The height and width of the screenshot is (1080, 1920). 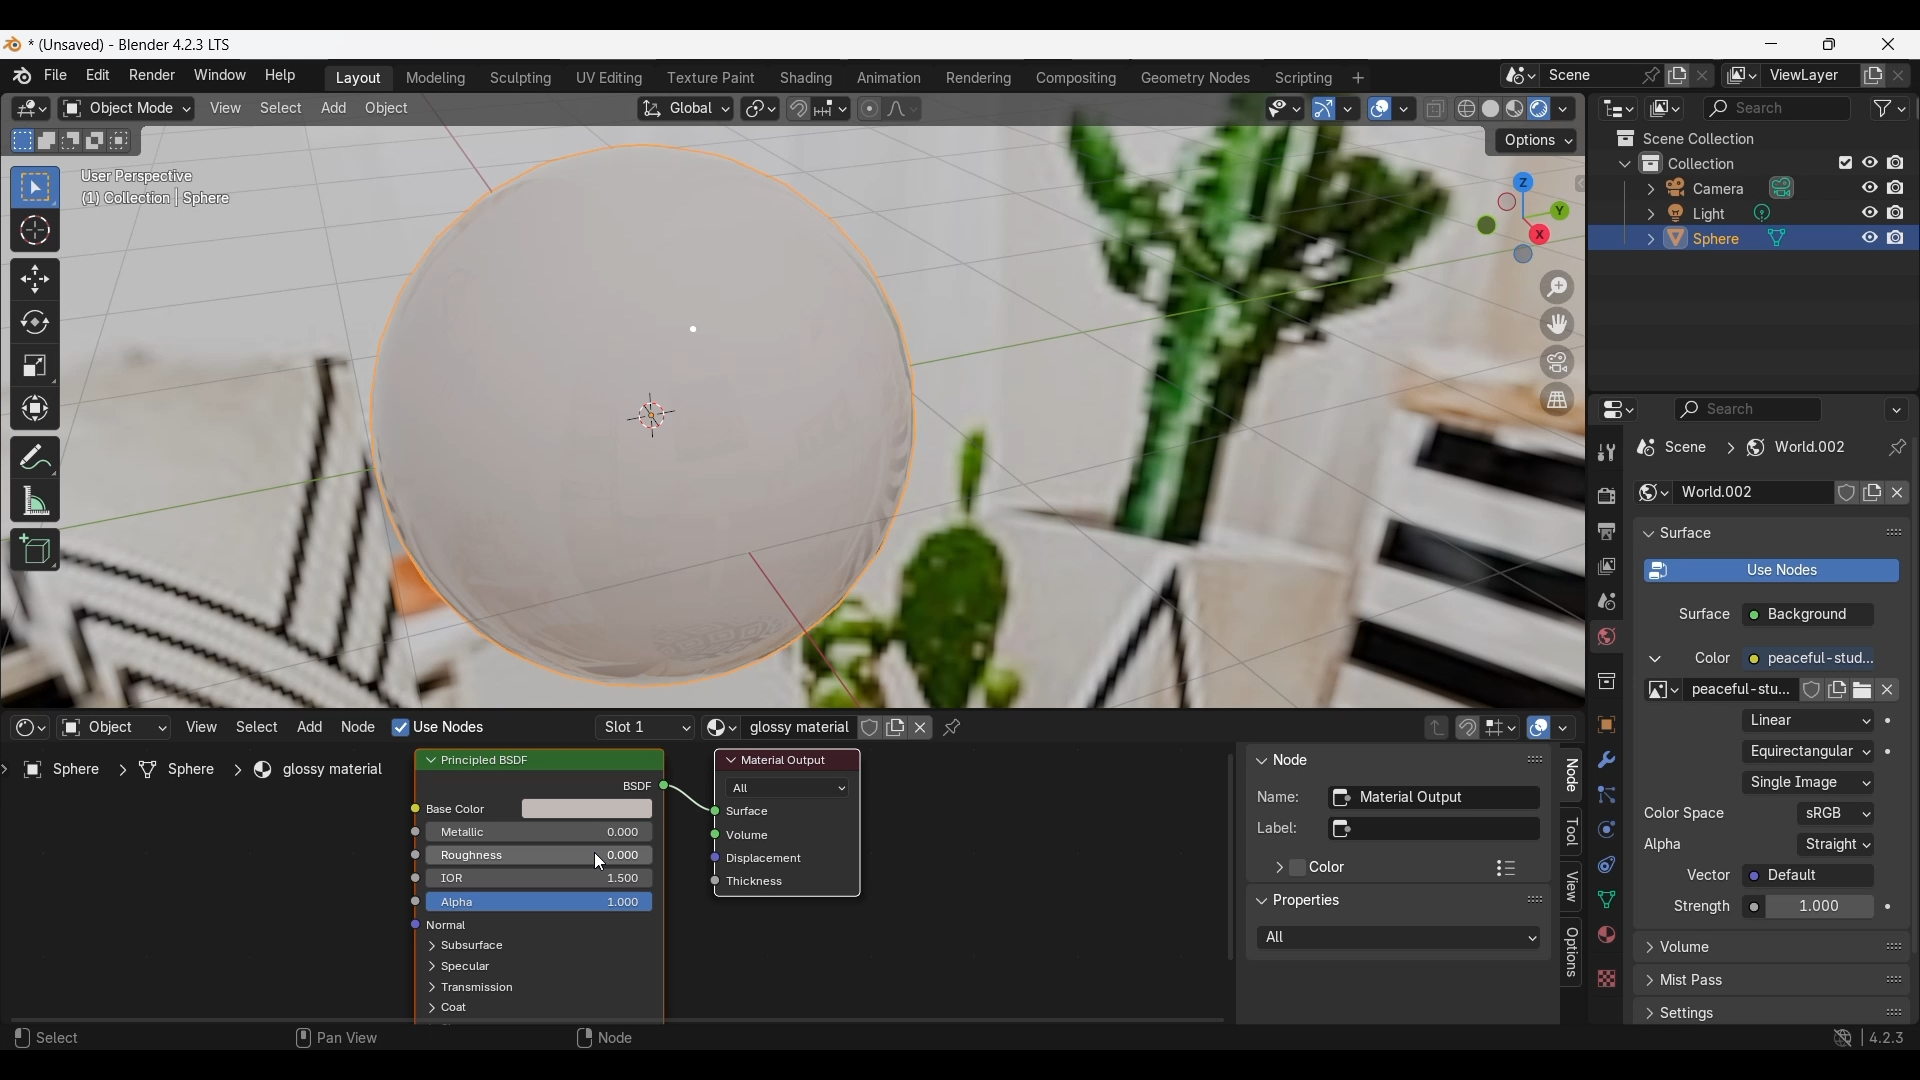 What do you see at coordinates (707, 857) in the screenshot?
I see `icon` at bounding box center [707, 857].